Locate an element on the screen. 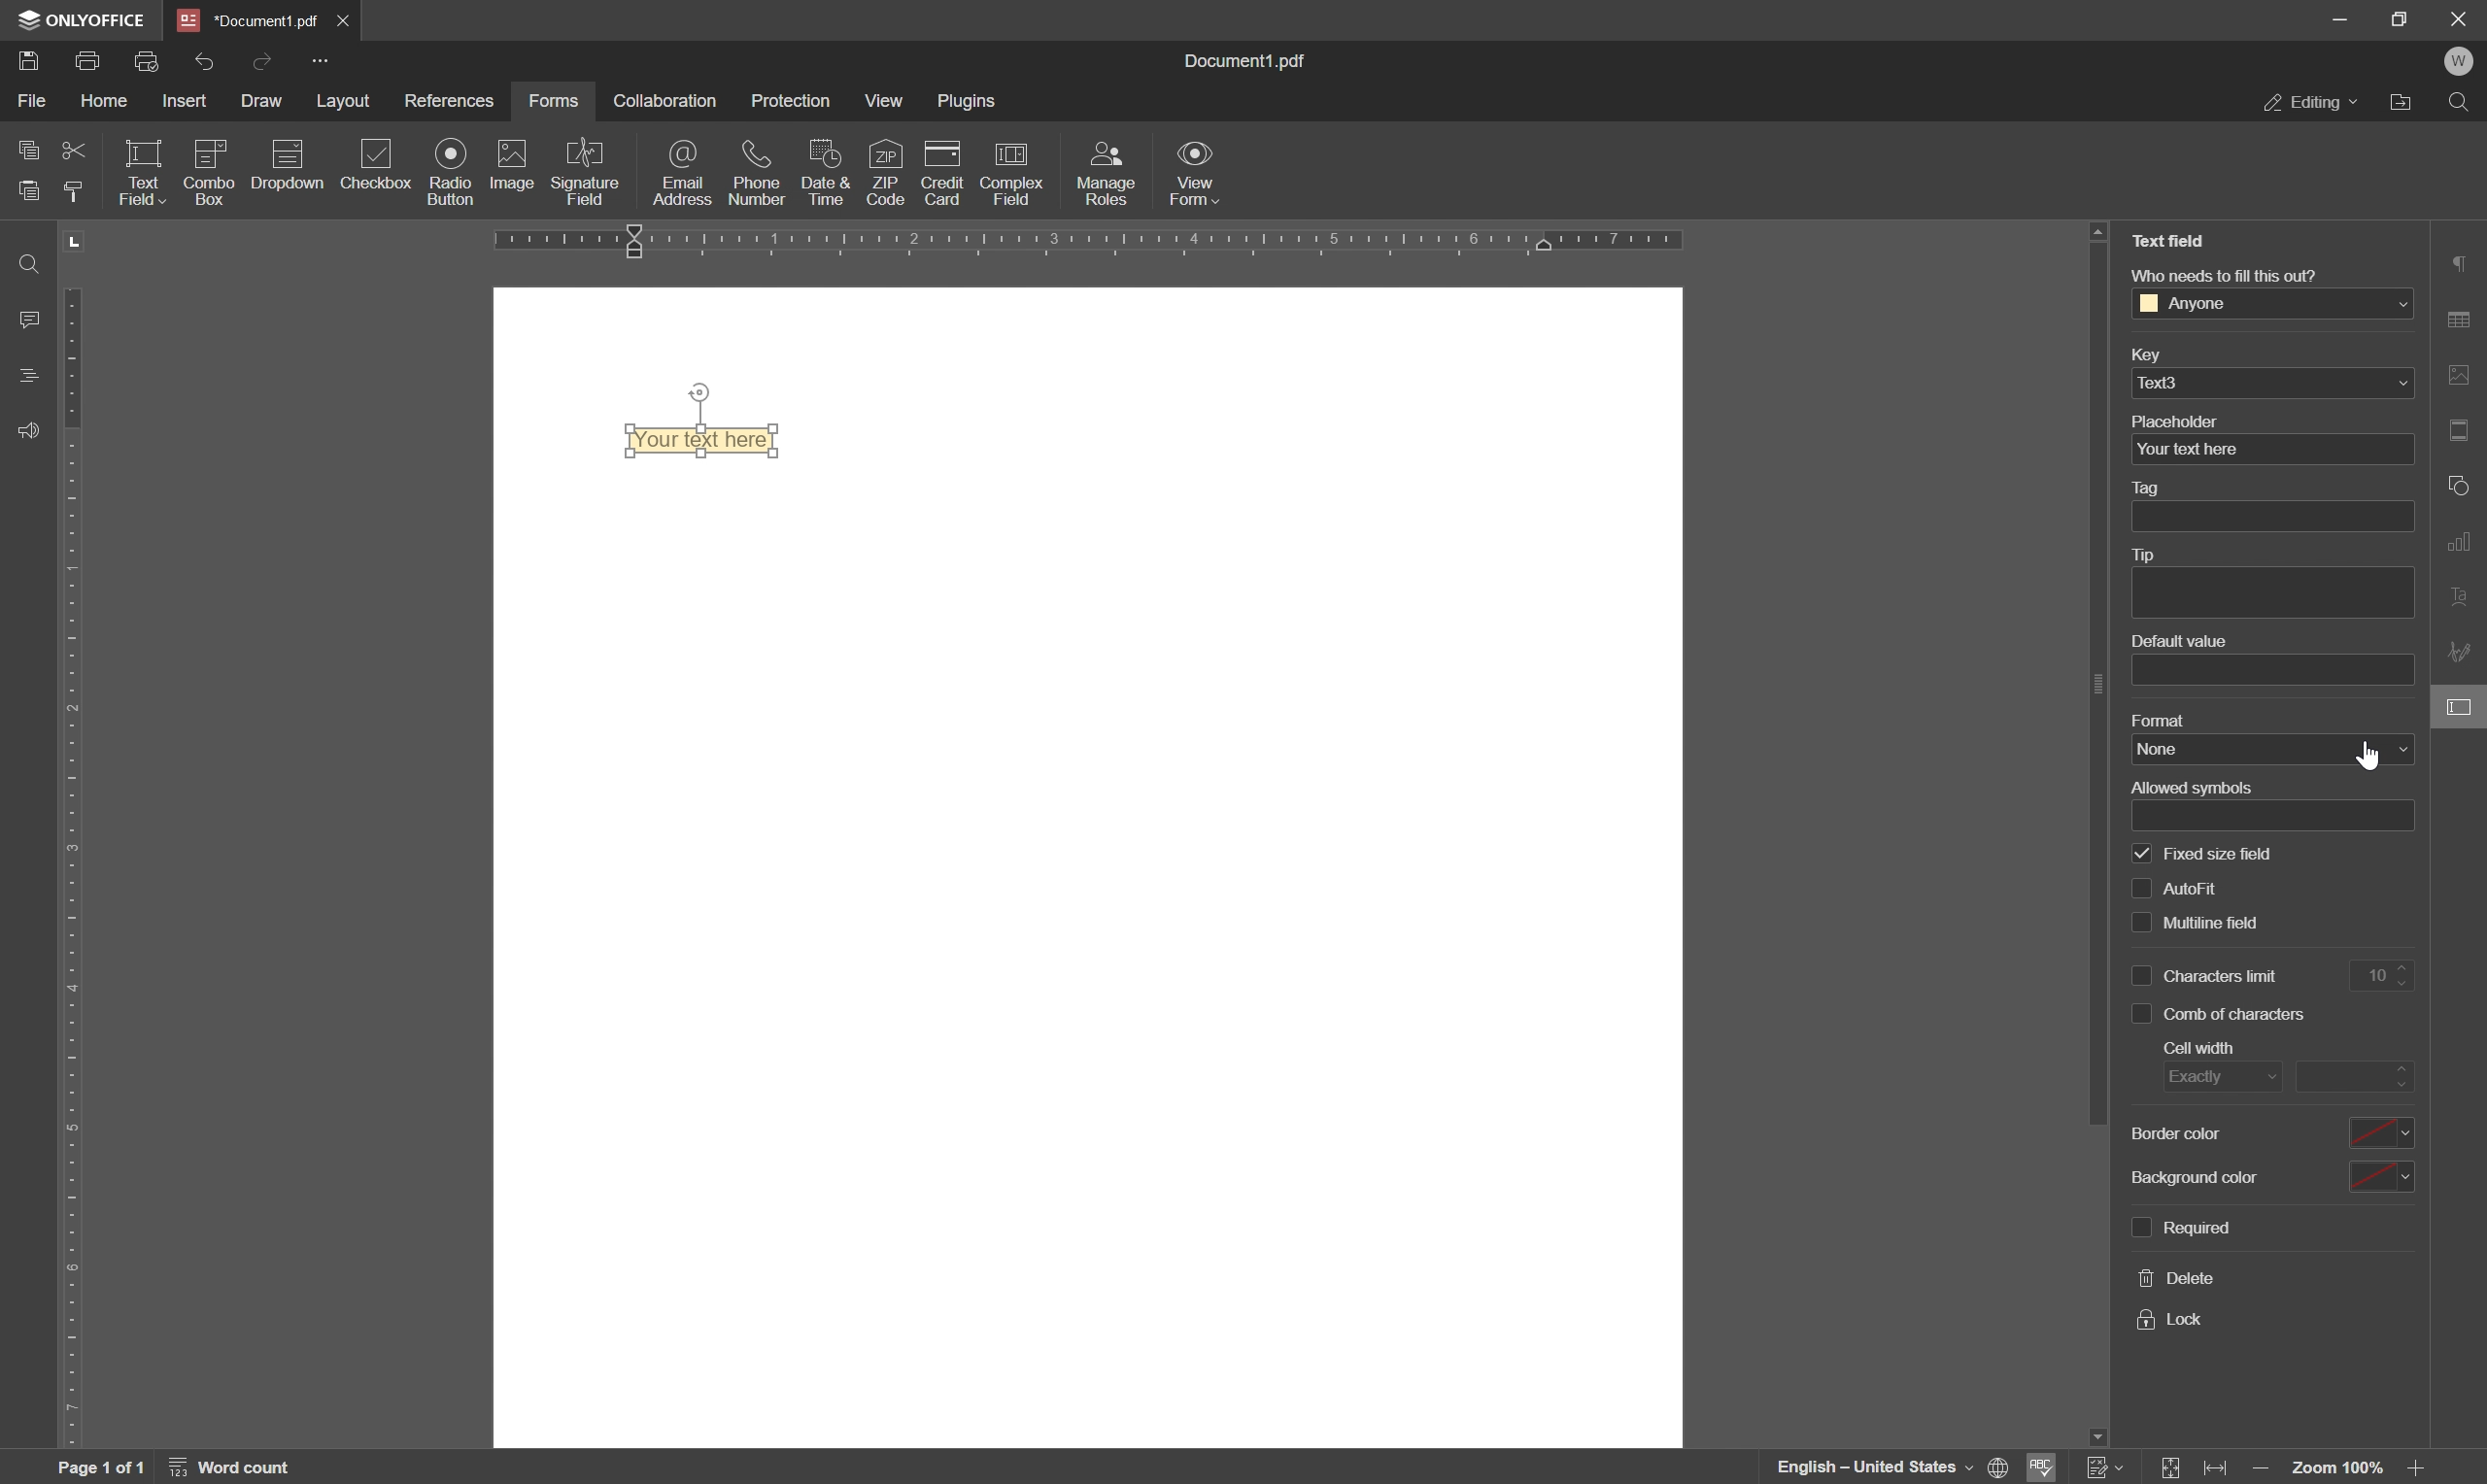 This screenshot has height=1484, width=2487. file is located at coordinates (30, 101).